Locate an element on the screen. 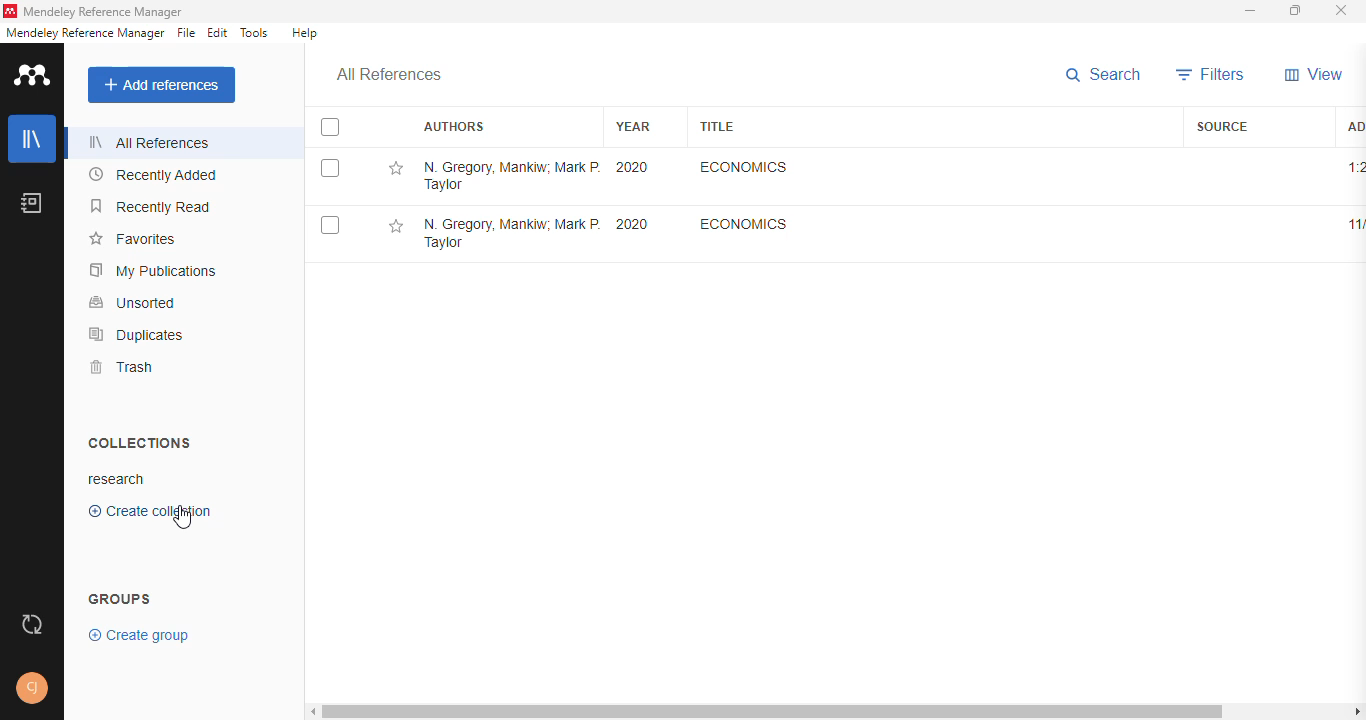 Image resolution: width=1366 pixels, height=720 pixels. Economics is located at coordinates (741, 167).